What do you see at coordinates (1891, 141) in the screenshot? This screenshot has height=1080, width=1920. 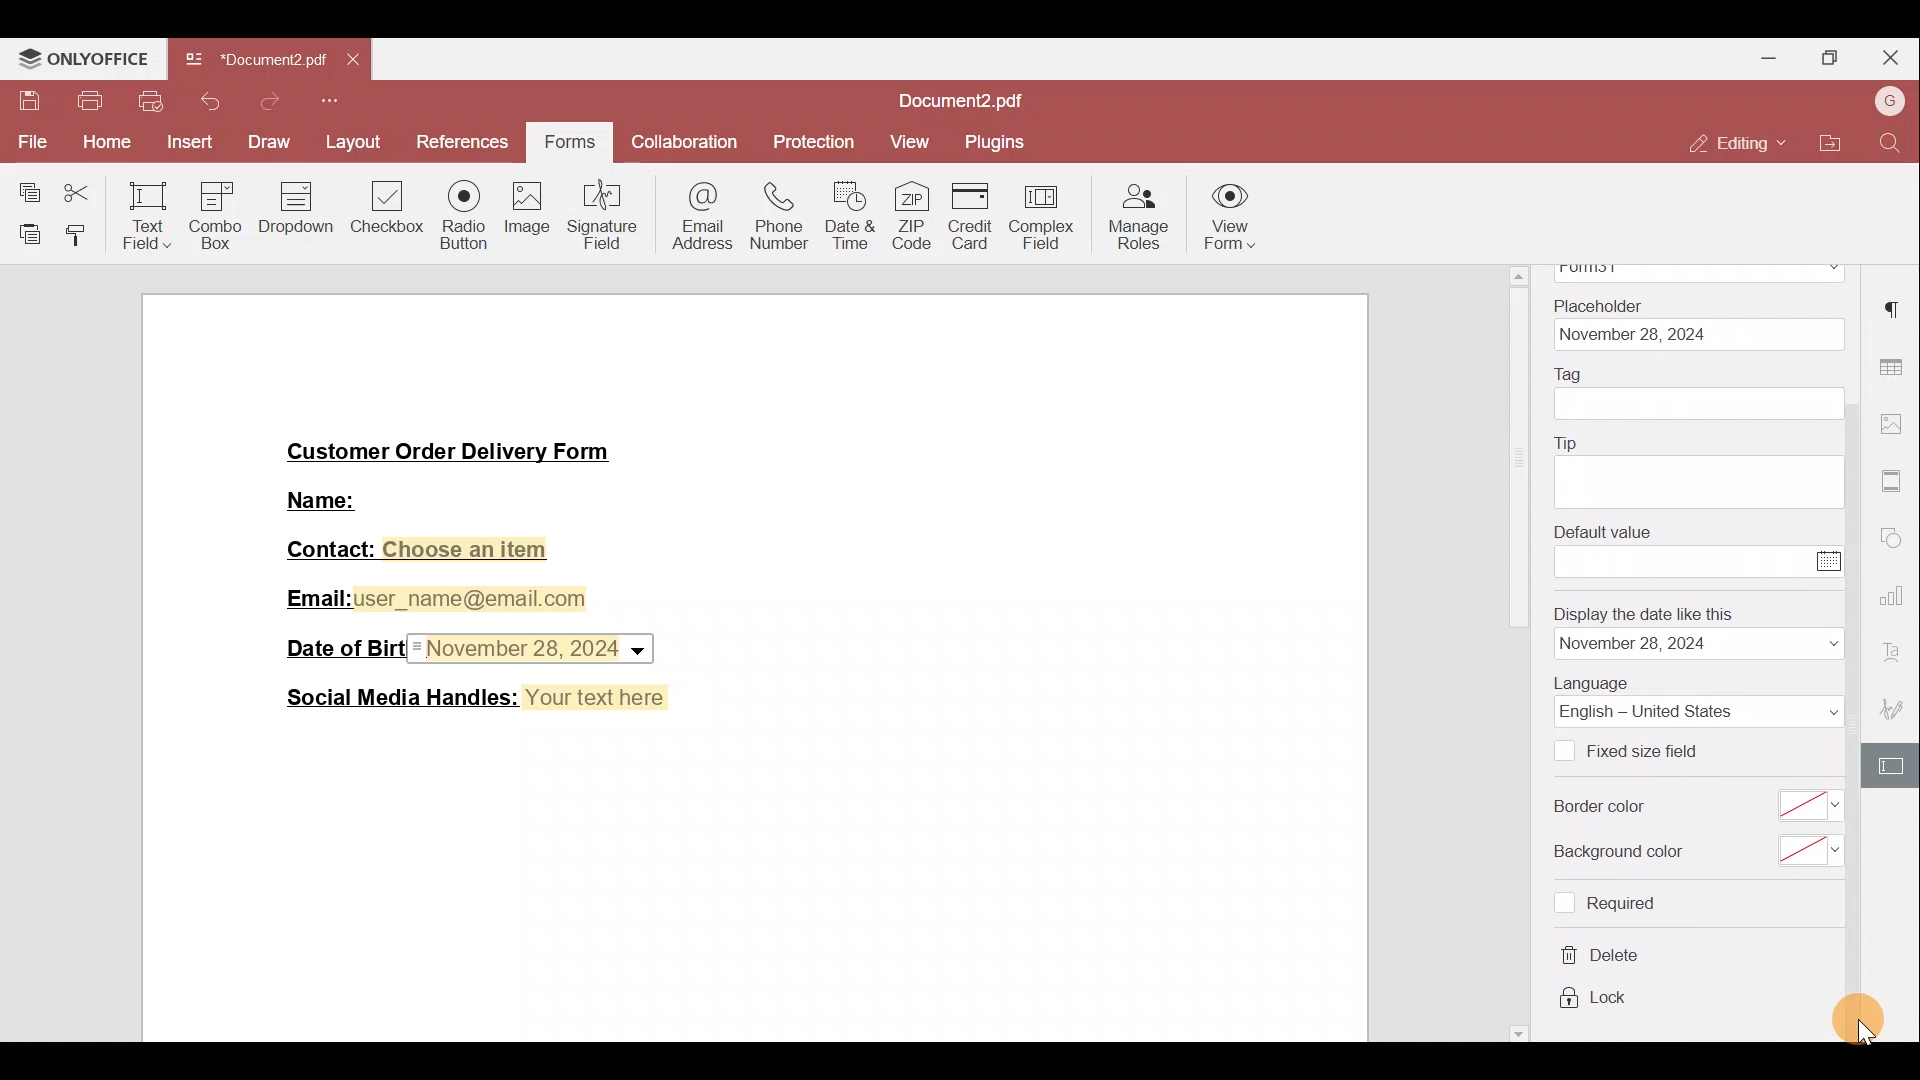 I see `Find` at bounding box center [1891, 141].